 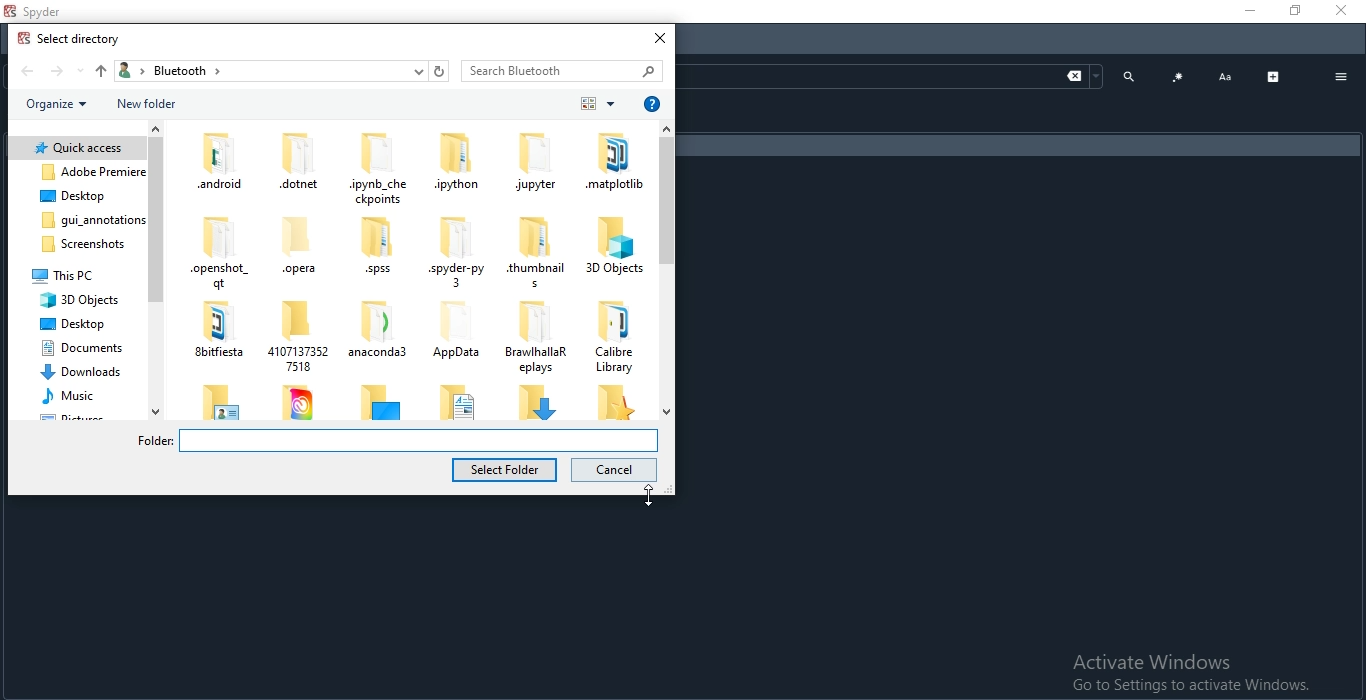 I want to click on expand, so click(x=1274, y=77).